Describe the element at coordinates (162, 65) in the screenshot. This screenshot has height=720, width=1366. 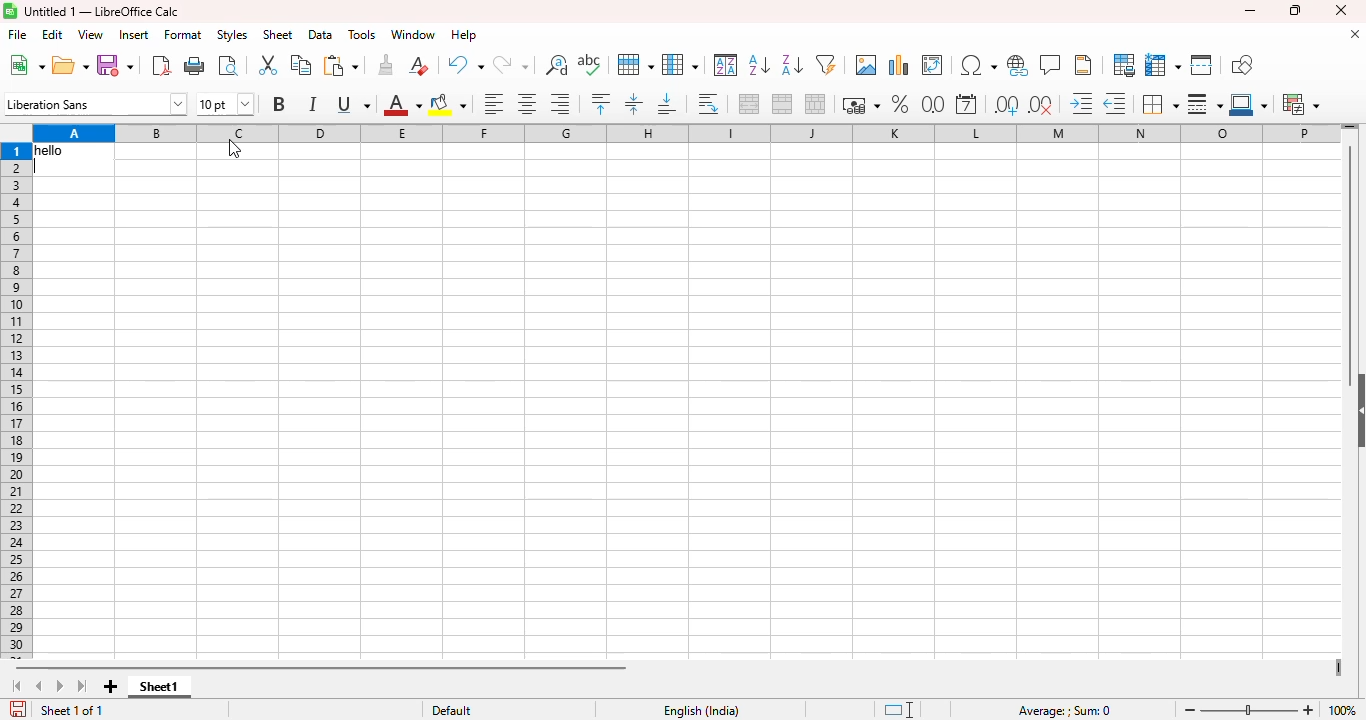
I see `export directly as PDF` at that location.